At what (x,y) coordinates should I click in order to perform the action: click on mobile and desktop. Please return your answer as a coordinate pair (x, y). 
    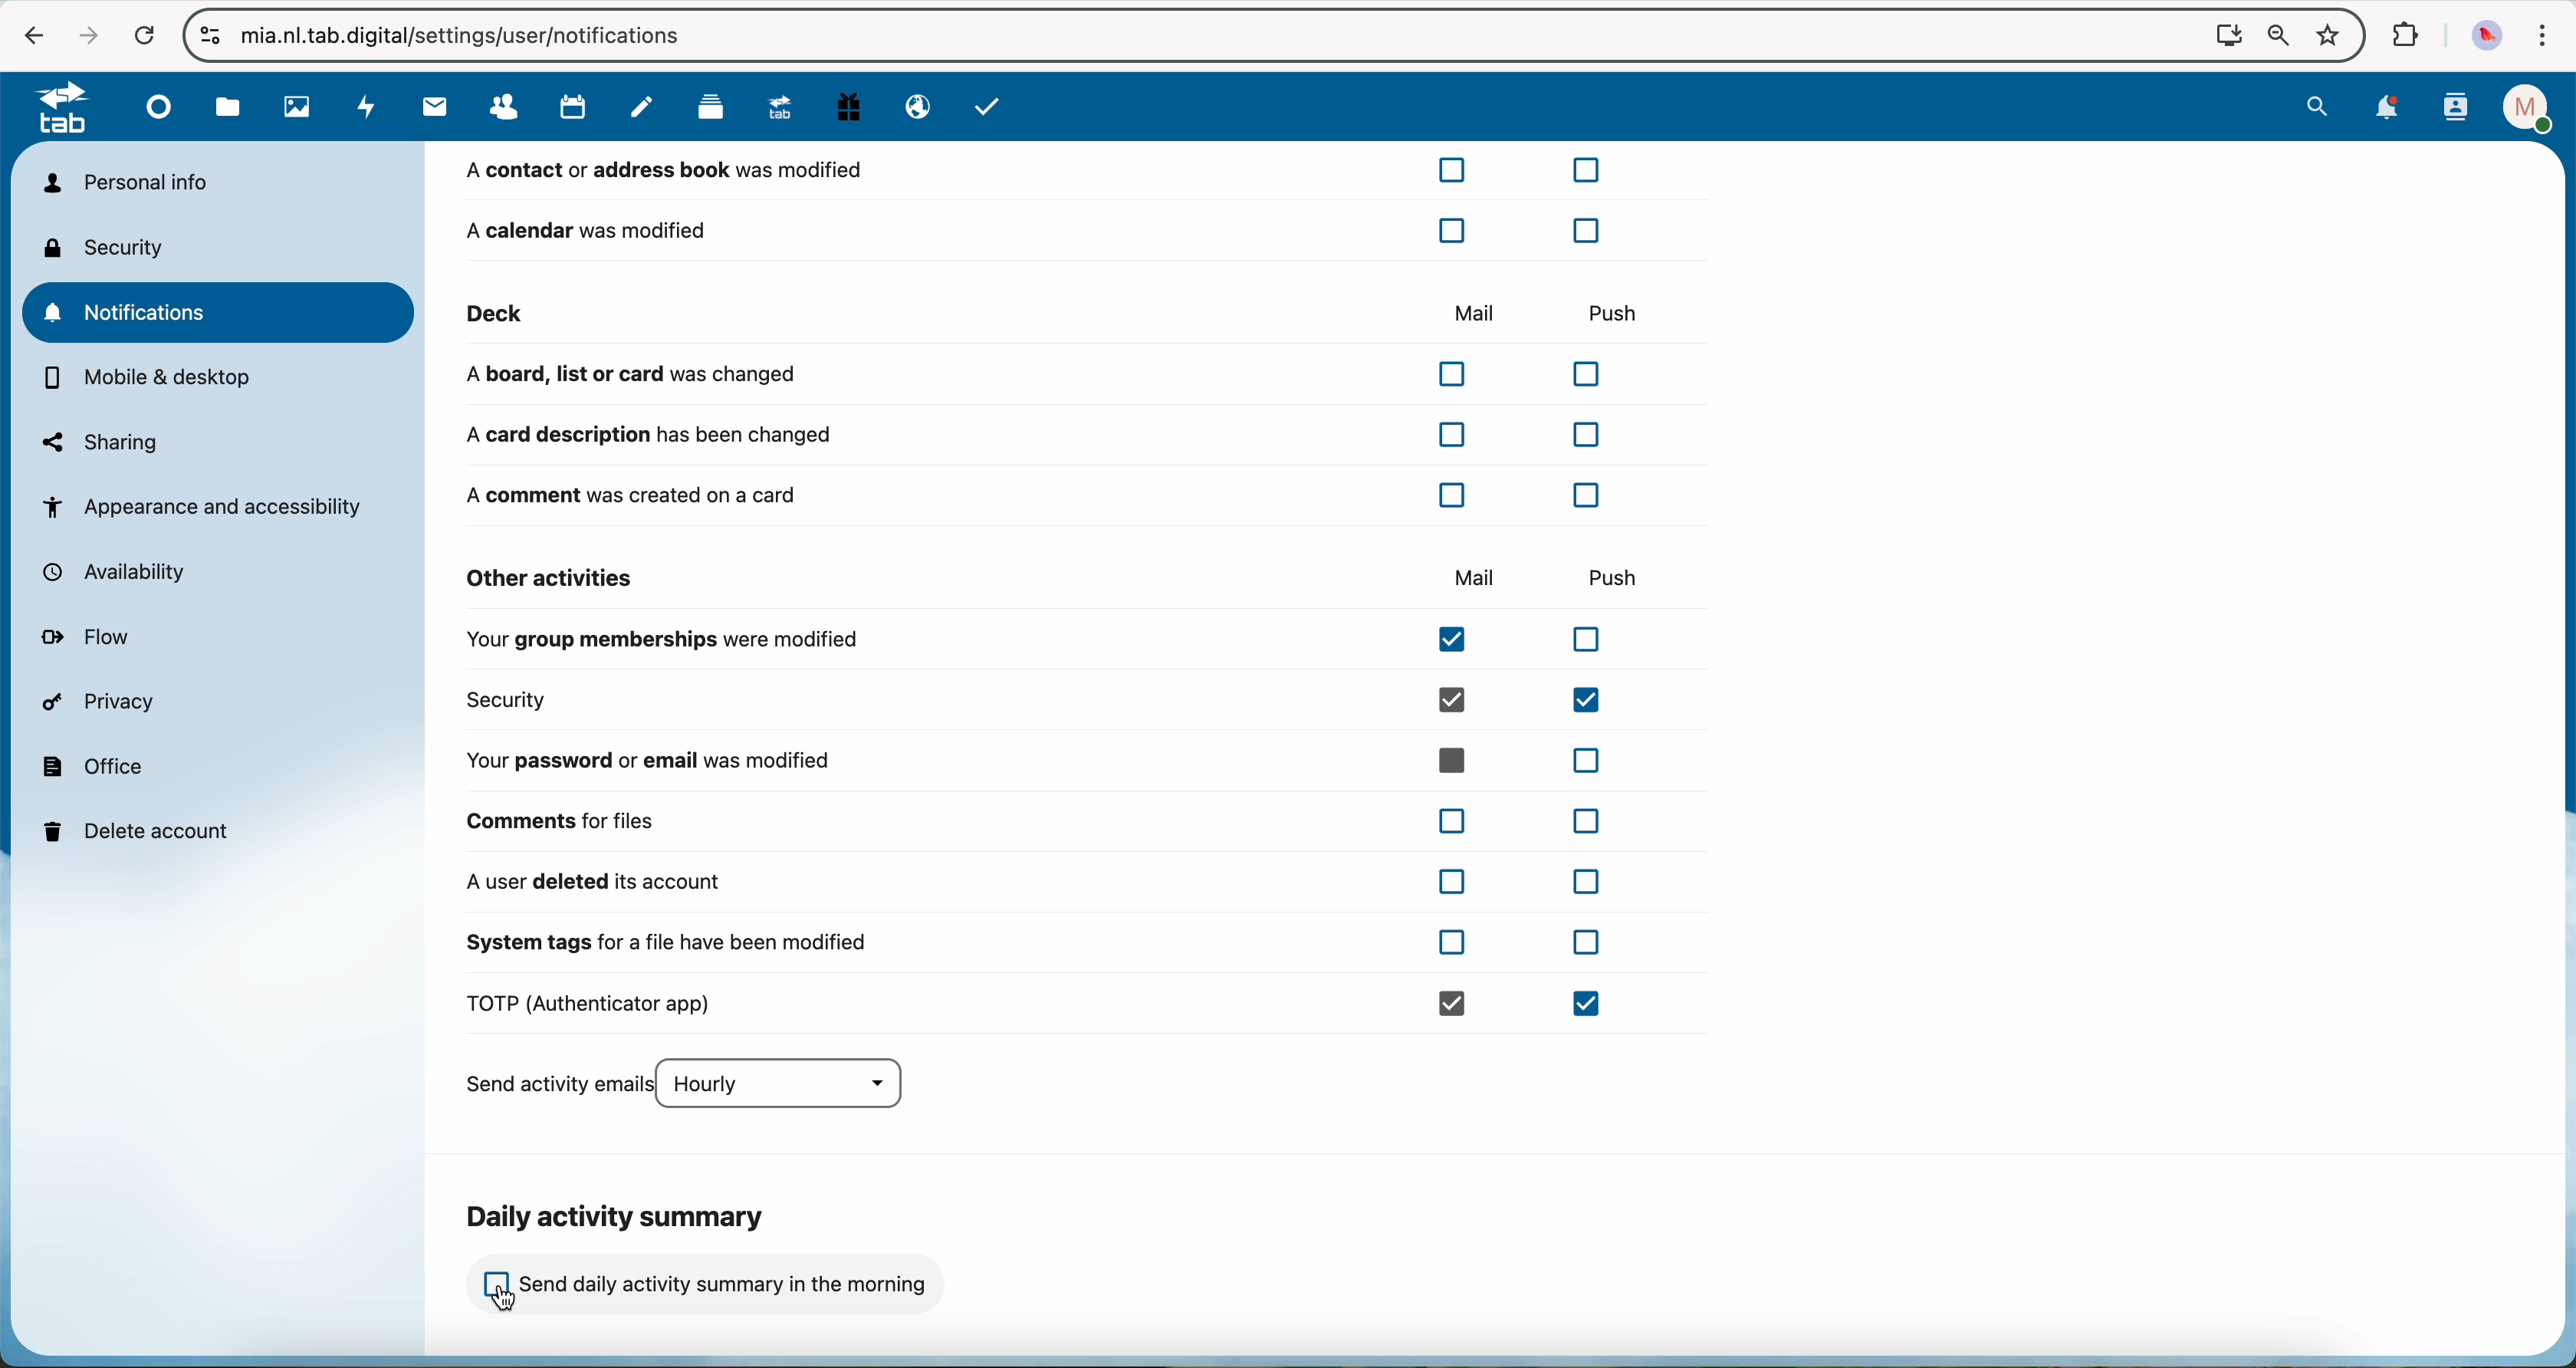
    Looking at the image, I should click on (151, 380).